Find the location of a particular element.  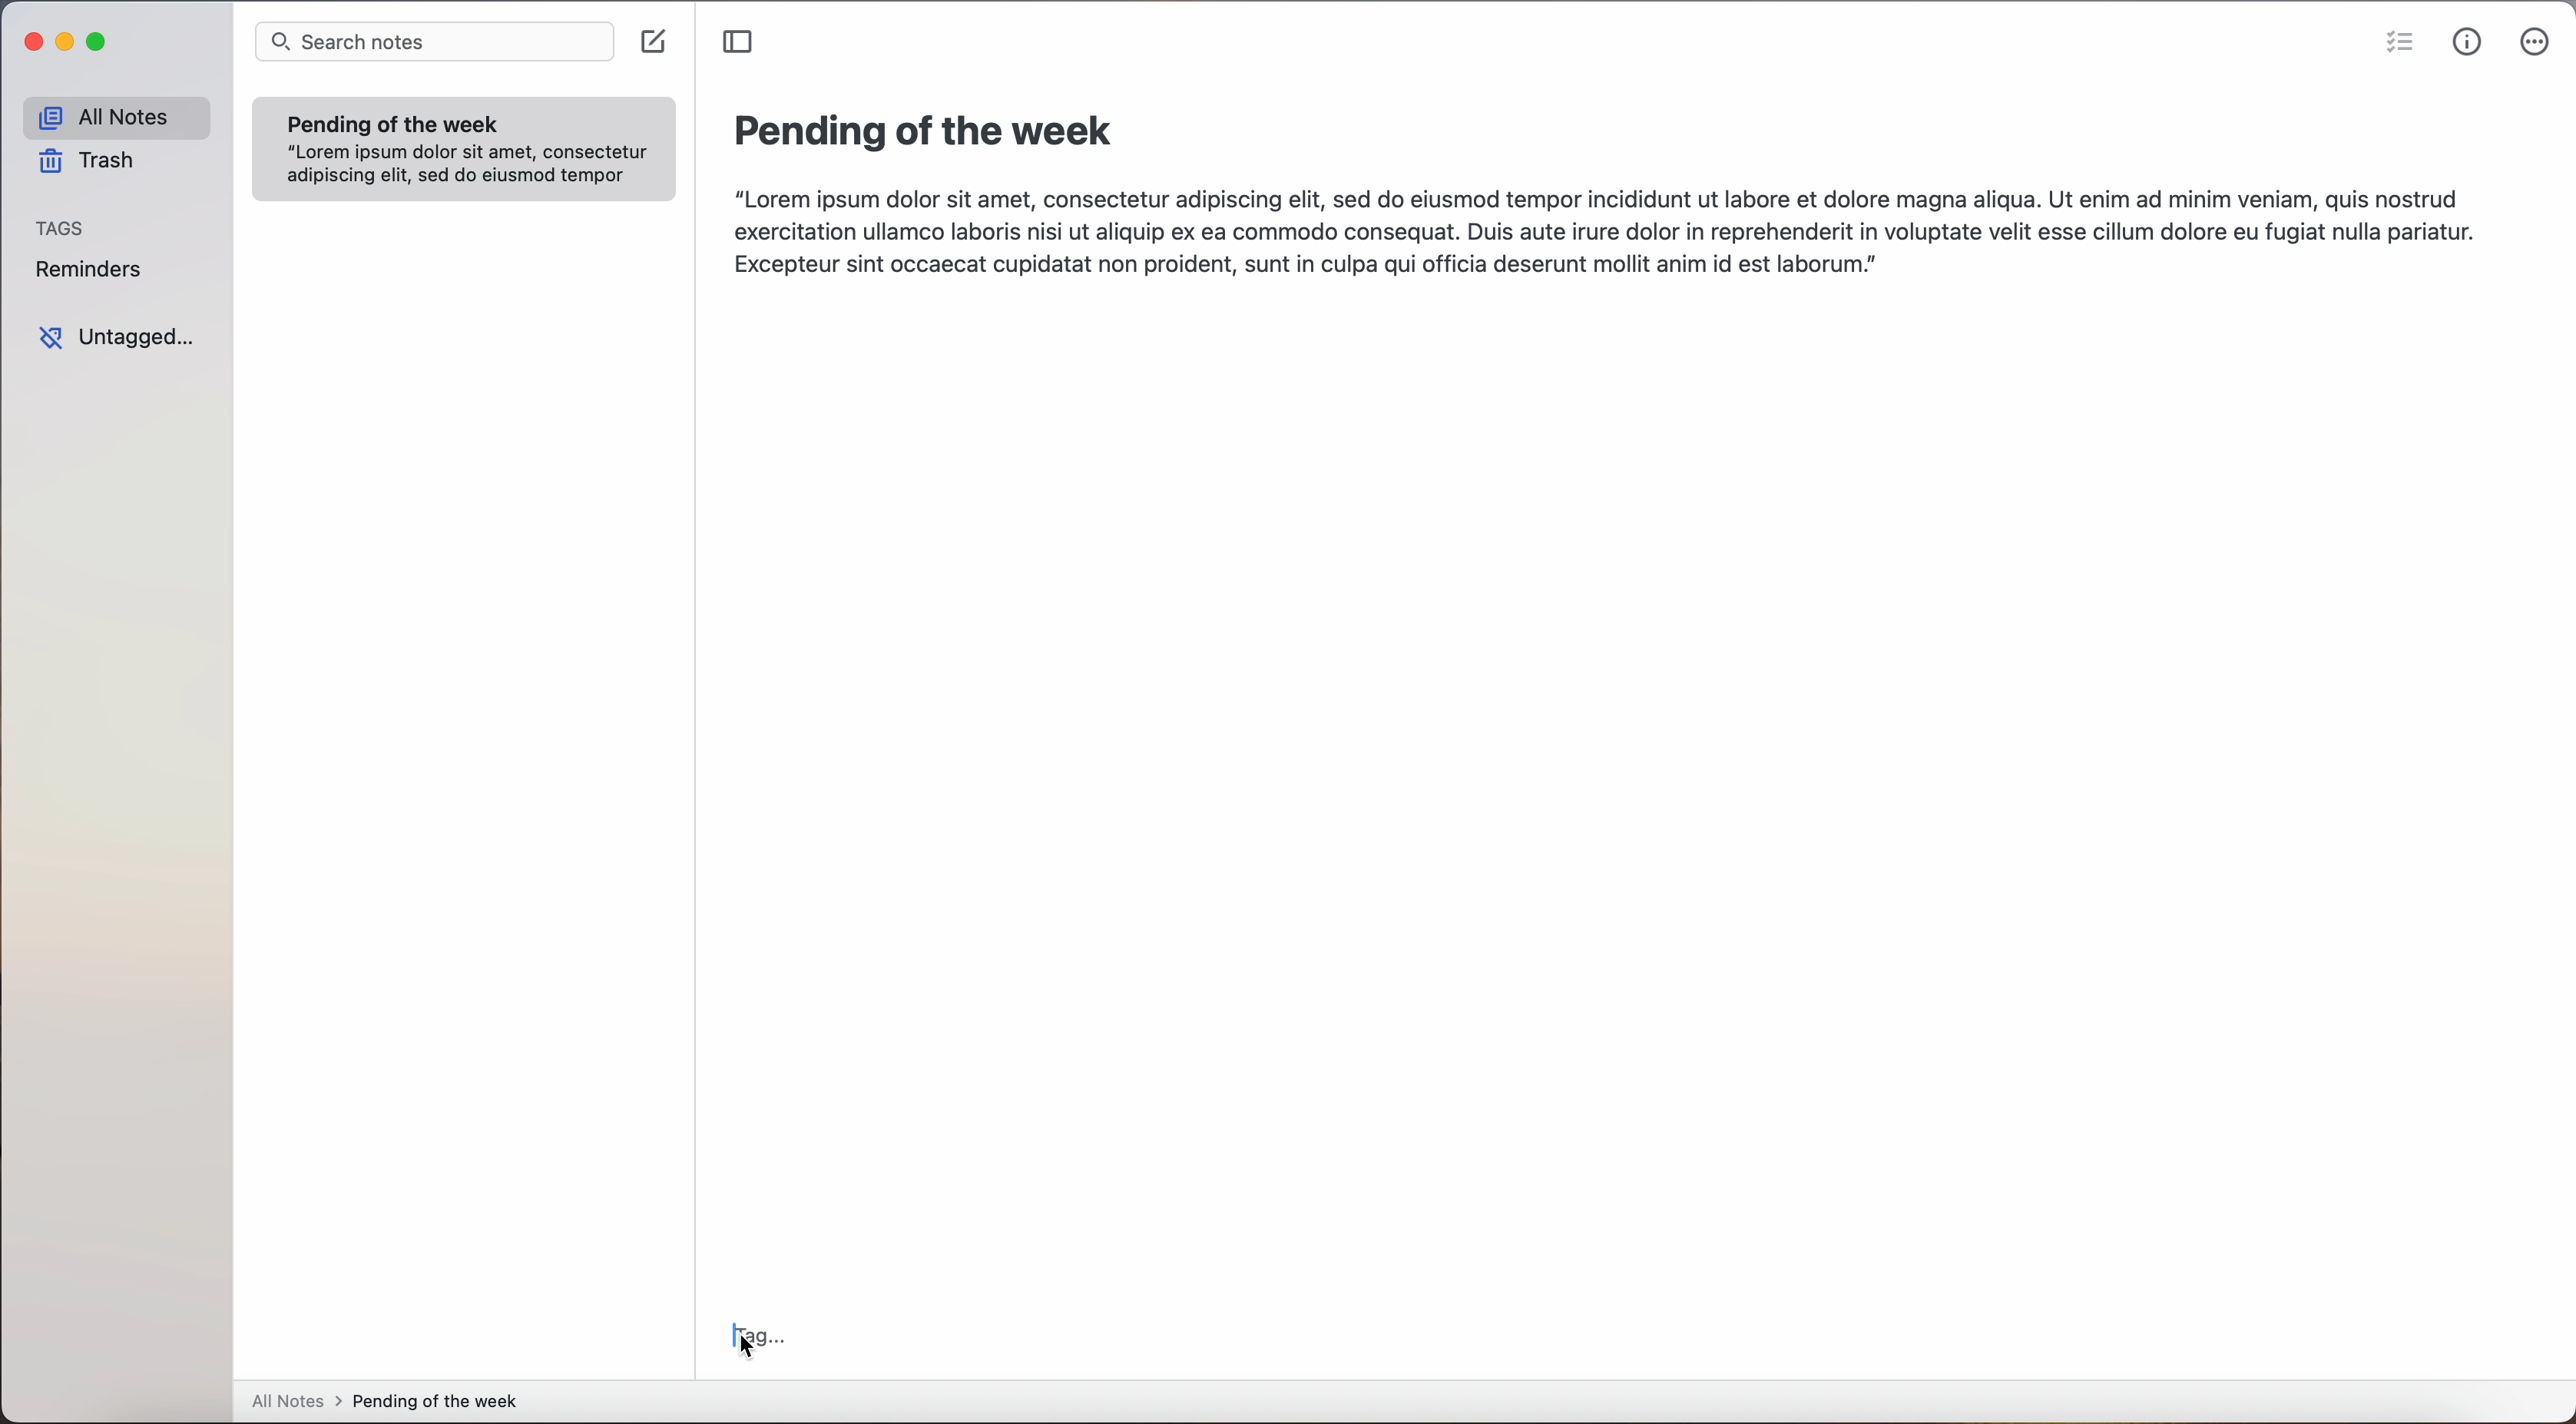

“Lorem ipsum dolor sit amet, consectetur adipiscing elit, sed do eiusmod tempor incididunt ut labore et dolore magna aliqua. Ut enim ad minim veniam, quis nostrud
exercitation ullamco laboris nisi ut aliquip ex ea commodo consequat. Duis aute irure dolor in reprehenderit in voluptate velit esse cillum dolore eu fugiat nulla pariatur.
Excepteur sint occaecat cupidatat non proident, sunt in culpa qui officia deserunt mollit anim id est laborum.]| is located at coordinates (1607, 237).